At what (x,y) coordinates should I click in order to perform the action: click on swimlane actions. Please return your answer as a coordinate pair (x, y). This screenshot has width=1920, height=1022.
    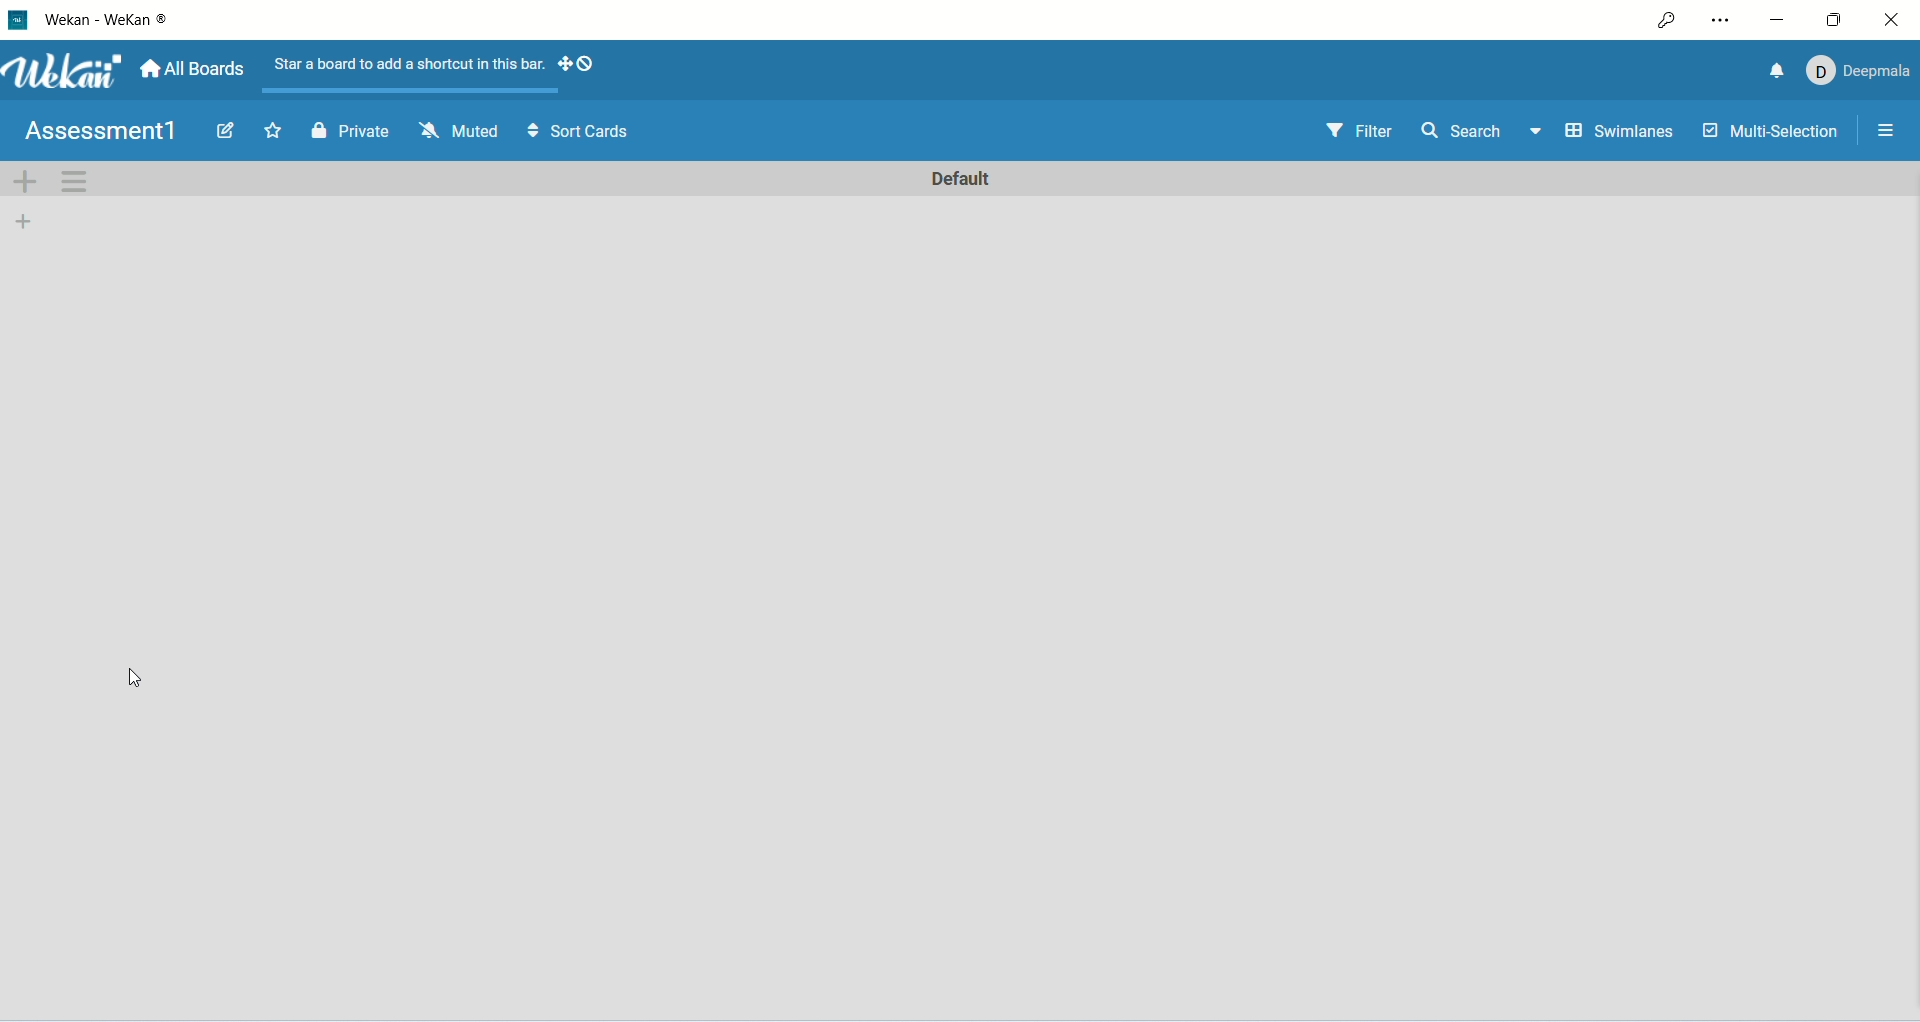
    Looking at the image, I should click on (77, 184).